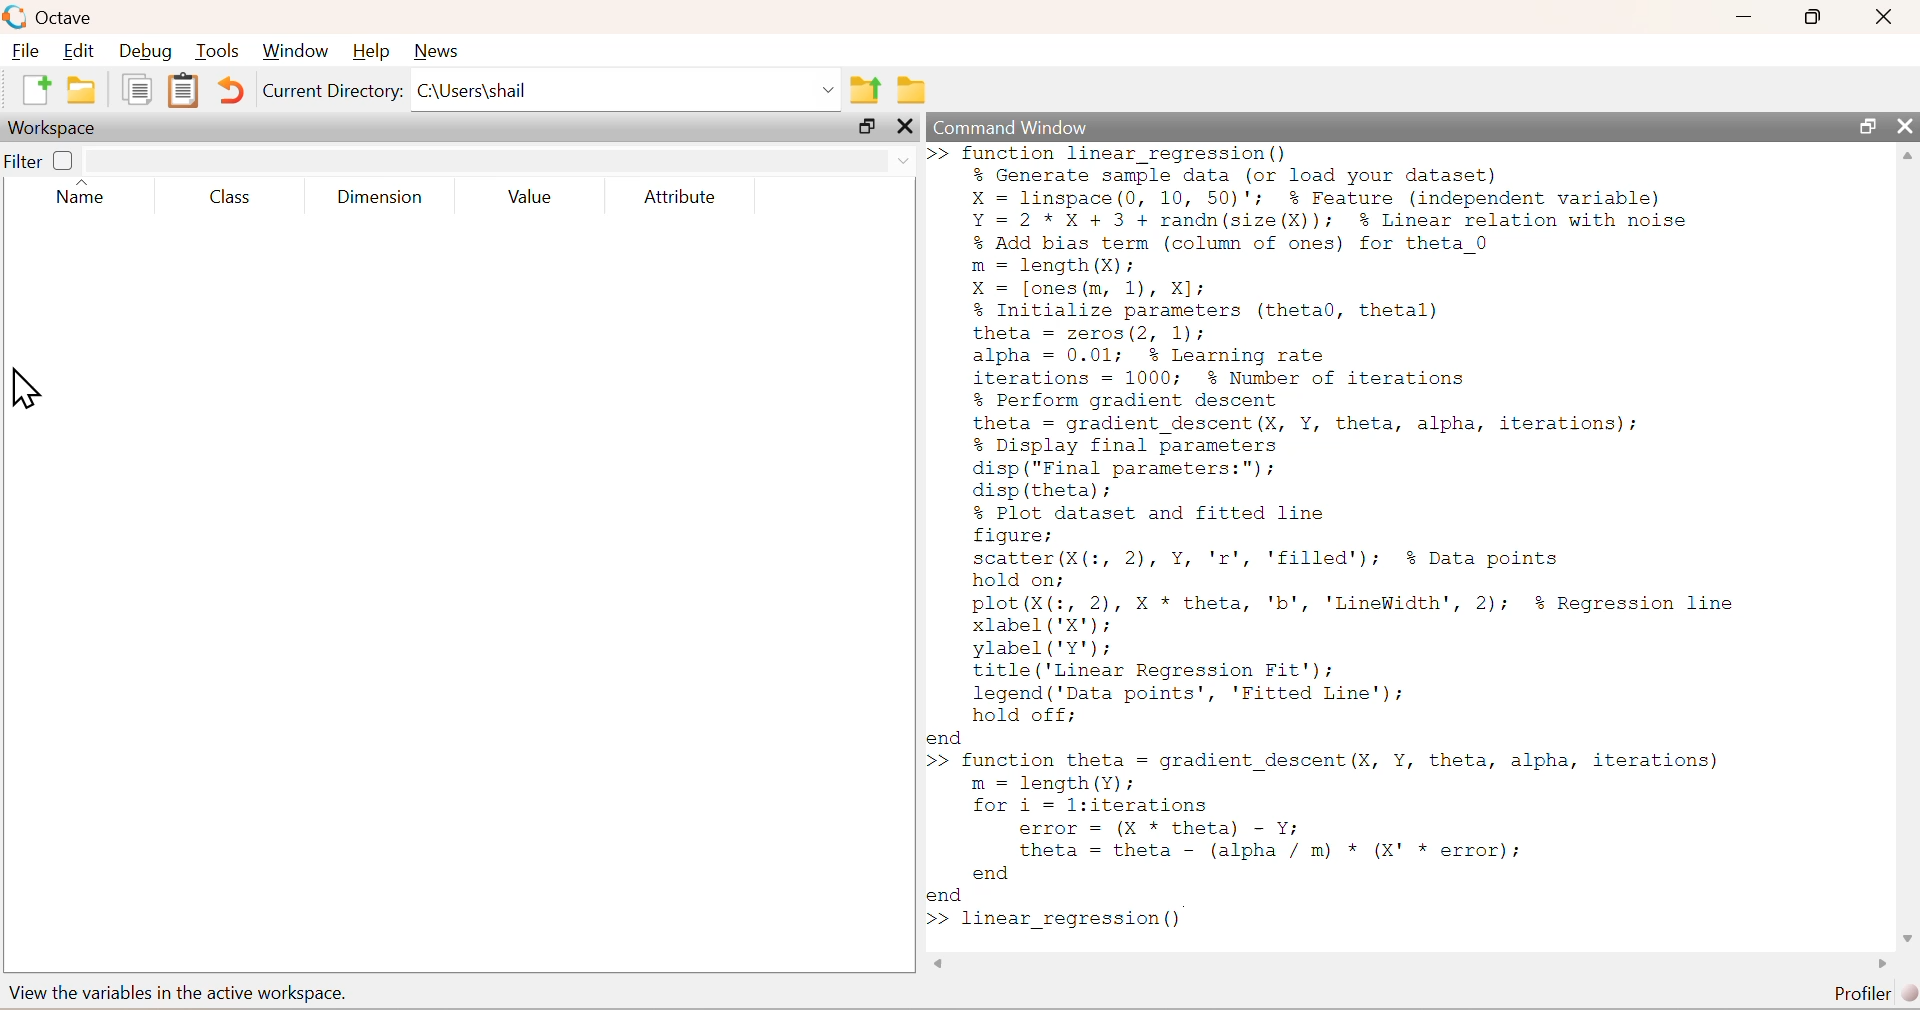 The image size is (1920, 1010). Describe the element at coordinates (1873, 994) in the screenshot. I see `Profiler` at that location.